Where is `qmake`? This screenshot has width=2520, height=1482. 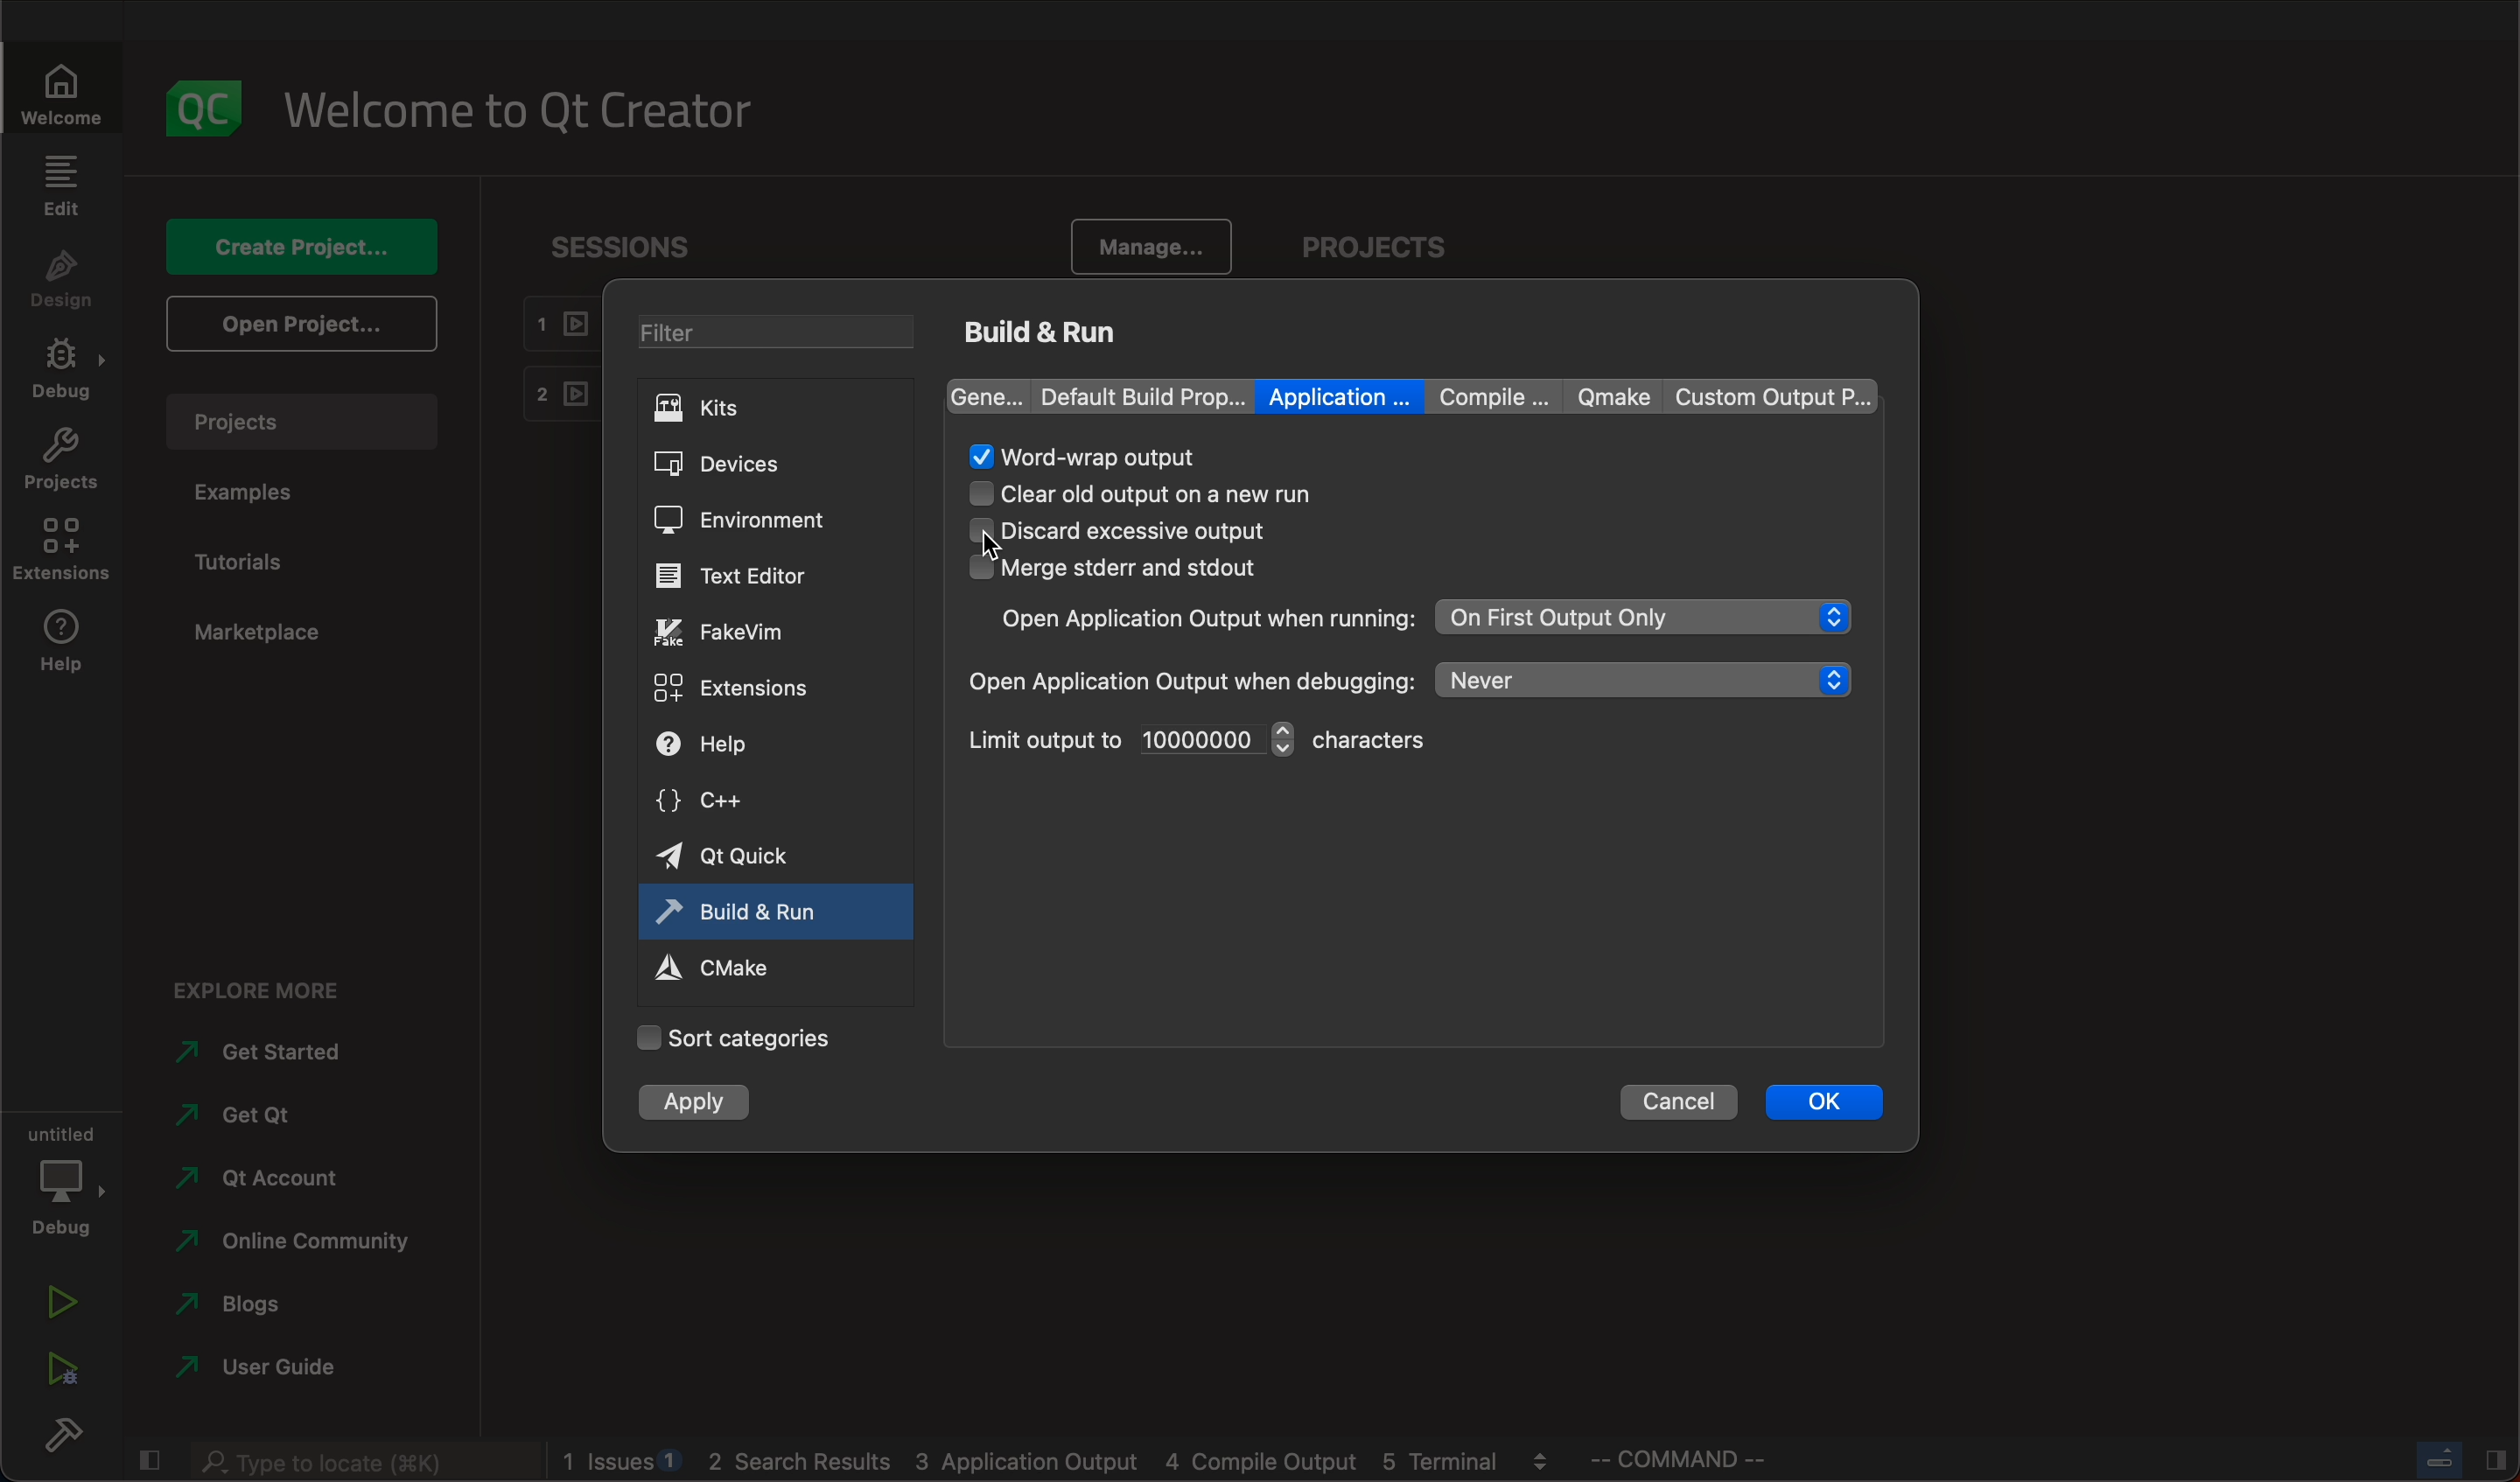 qmake is located at coordinates (1606, 396).